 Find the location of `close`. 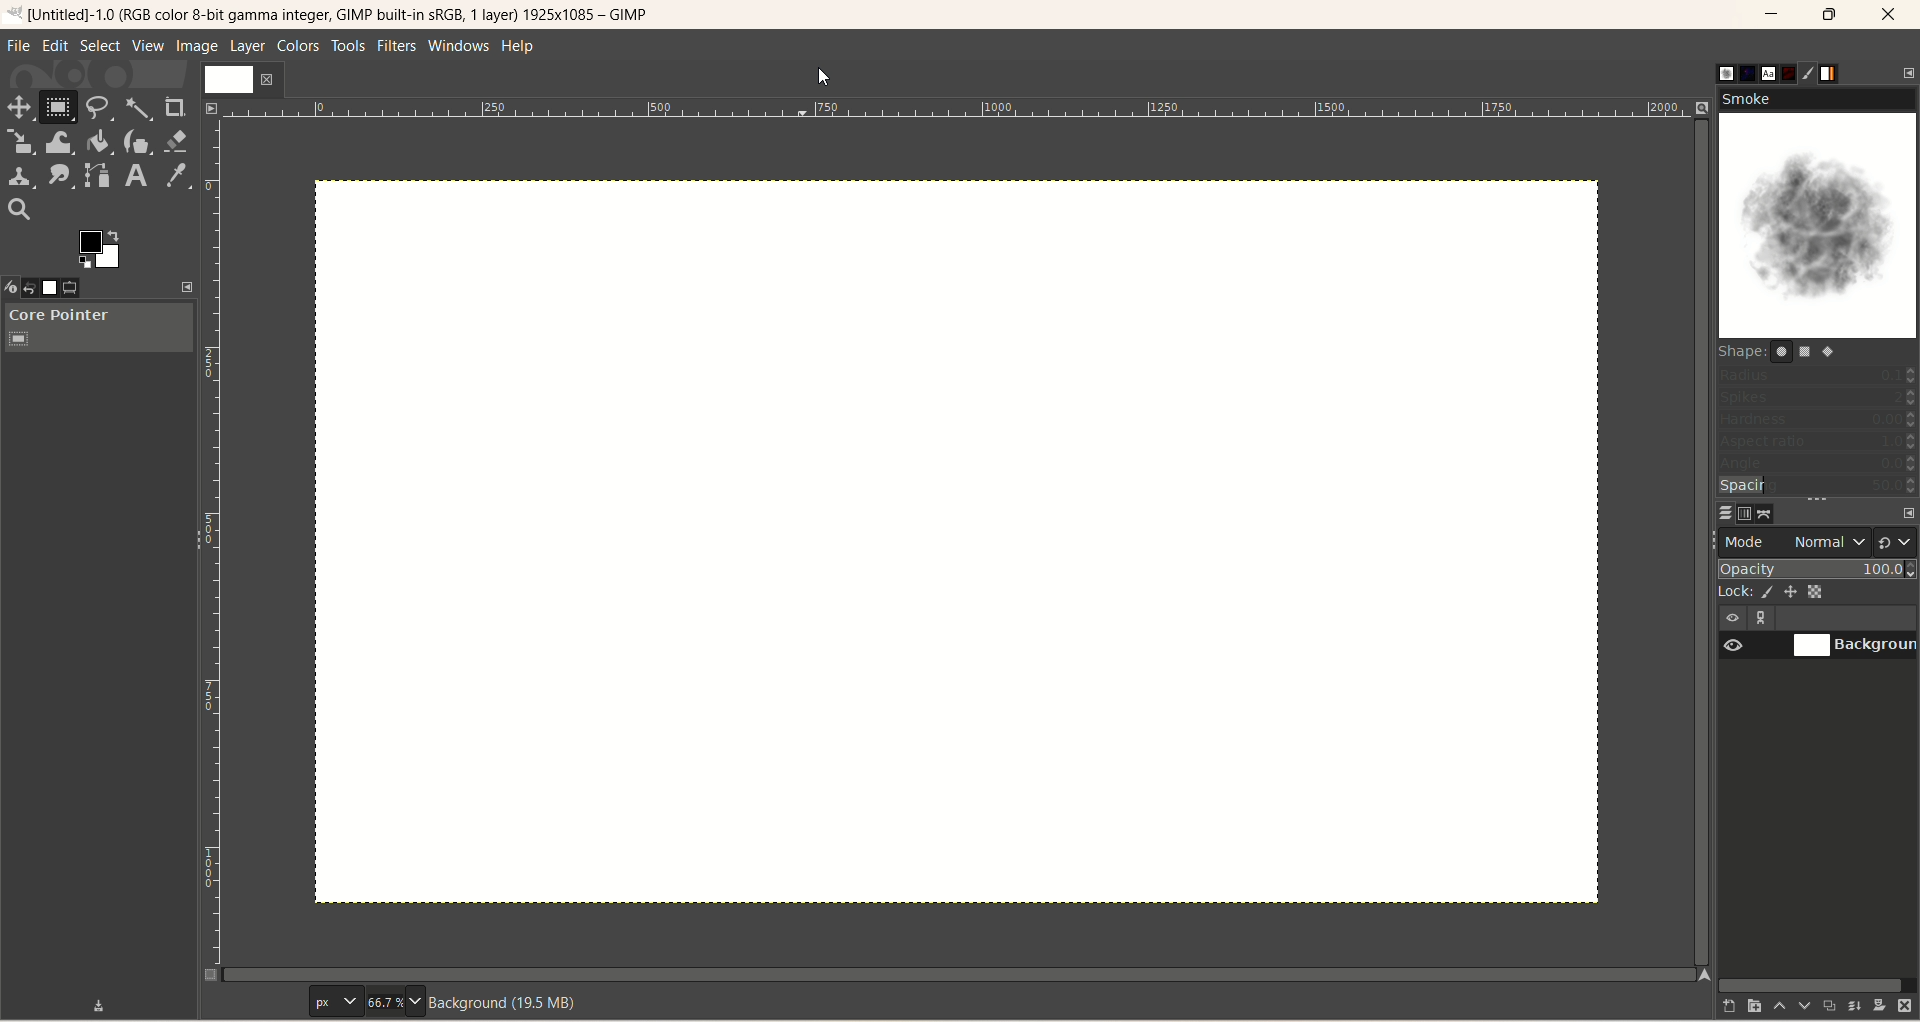

close is located at coordinates (1889, 14).